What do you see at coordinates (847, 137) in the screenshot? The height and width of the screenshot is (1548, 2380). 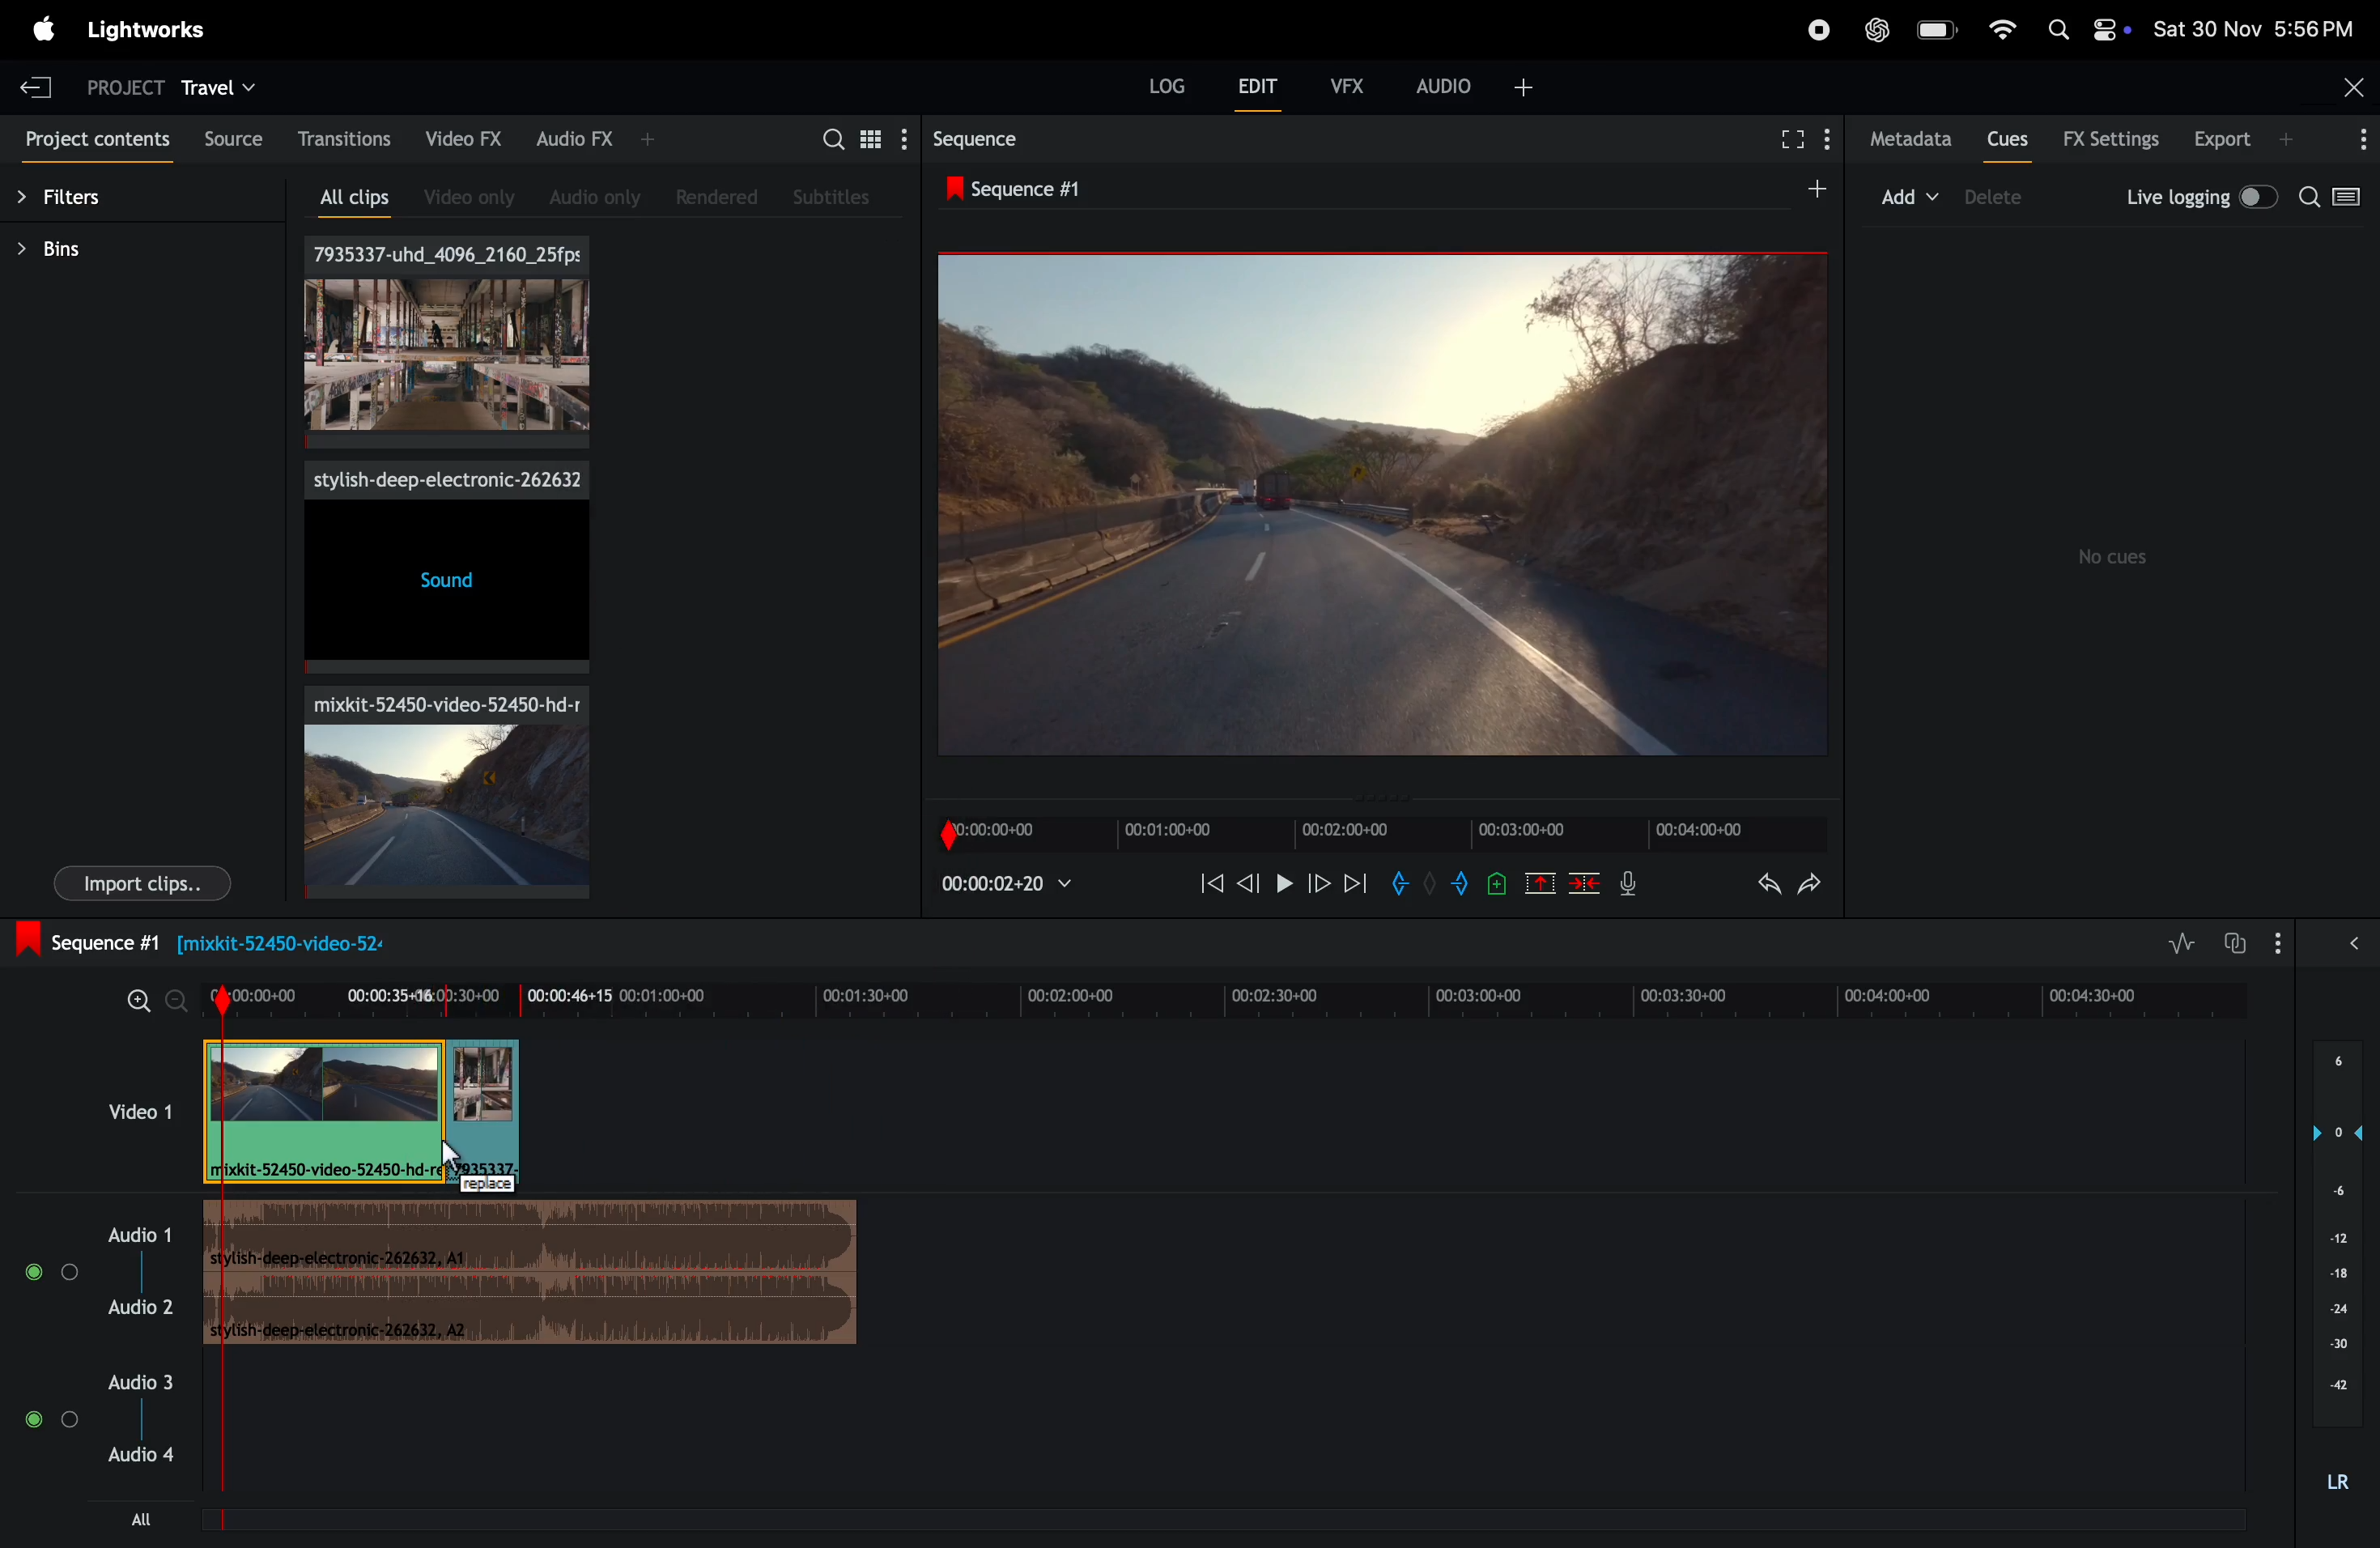 I see `search` at bounding box center [847, 137].